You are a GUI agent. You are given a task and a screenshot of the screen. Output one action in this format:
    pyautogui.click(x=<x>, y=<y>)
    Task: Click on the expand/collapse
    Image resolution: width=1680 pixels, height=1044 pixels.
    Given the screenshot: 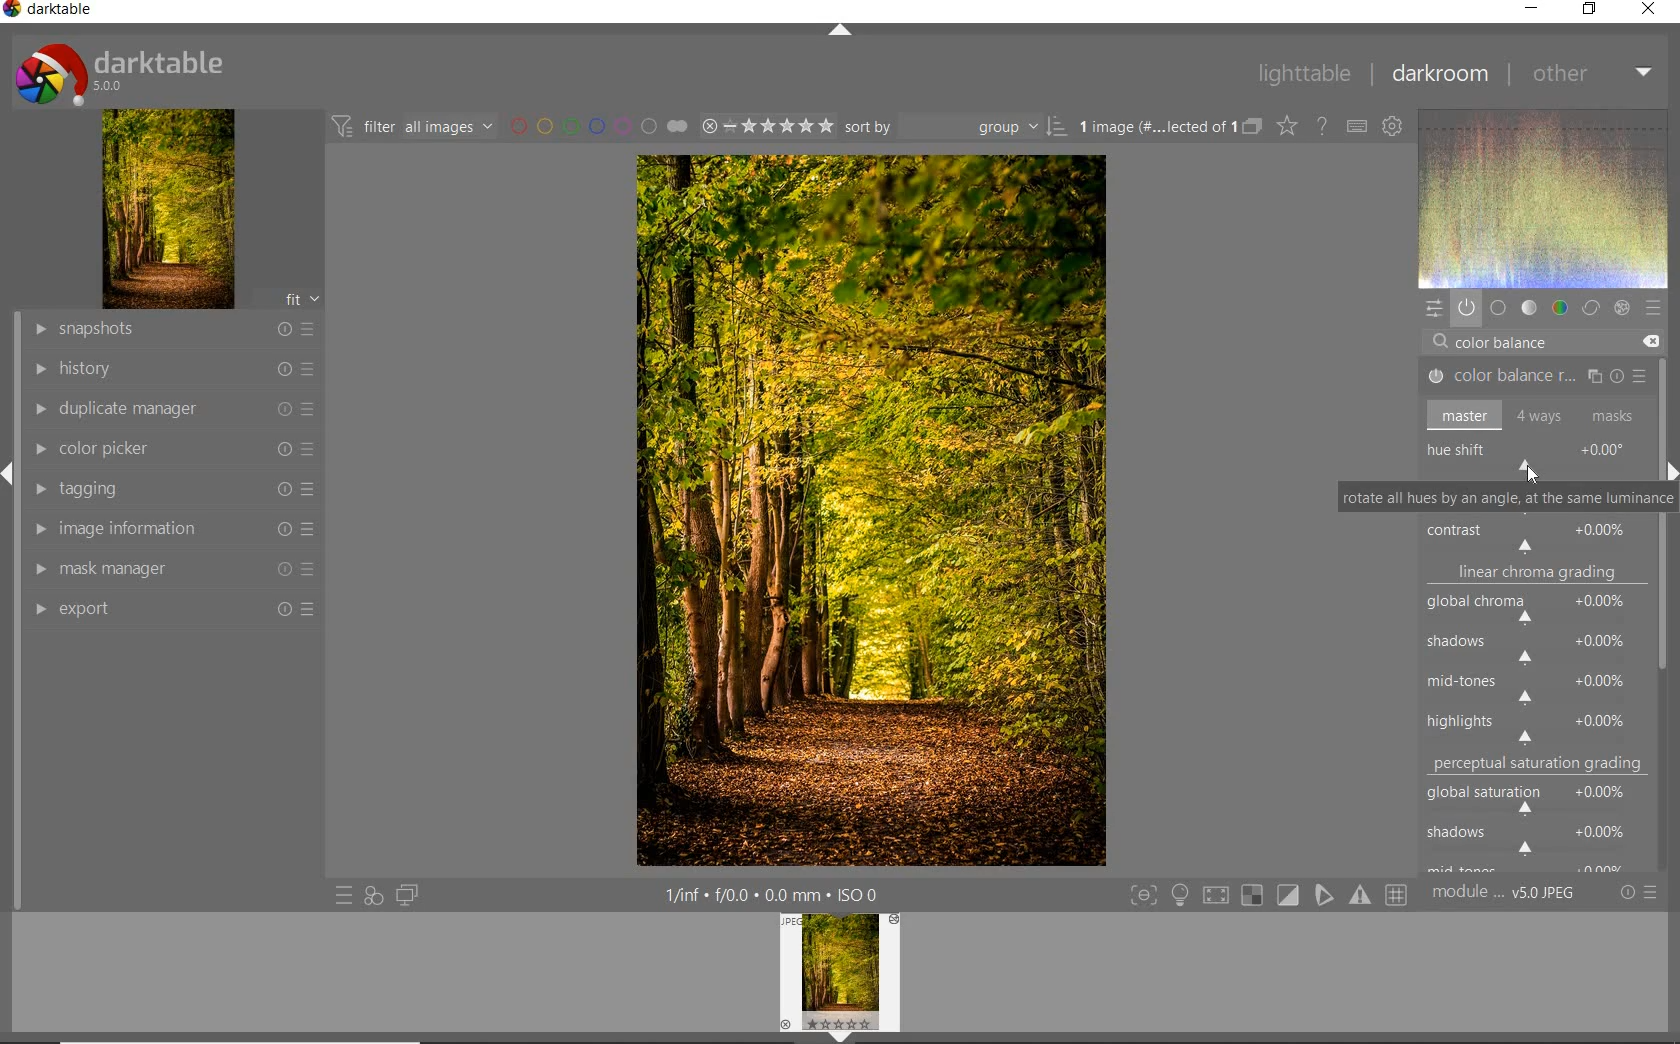 What is the action you would take?
    pyautogui.click(x=1670, y=467)
    